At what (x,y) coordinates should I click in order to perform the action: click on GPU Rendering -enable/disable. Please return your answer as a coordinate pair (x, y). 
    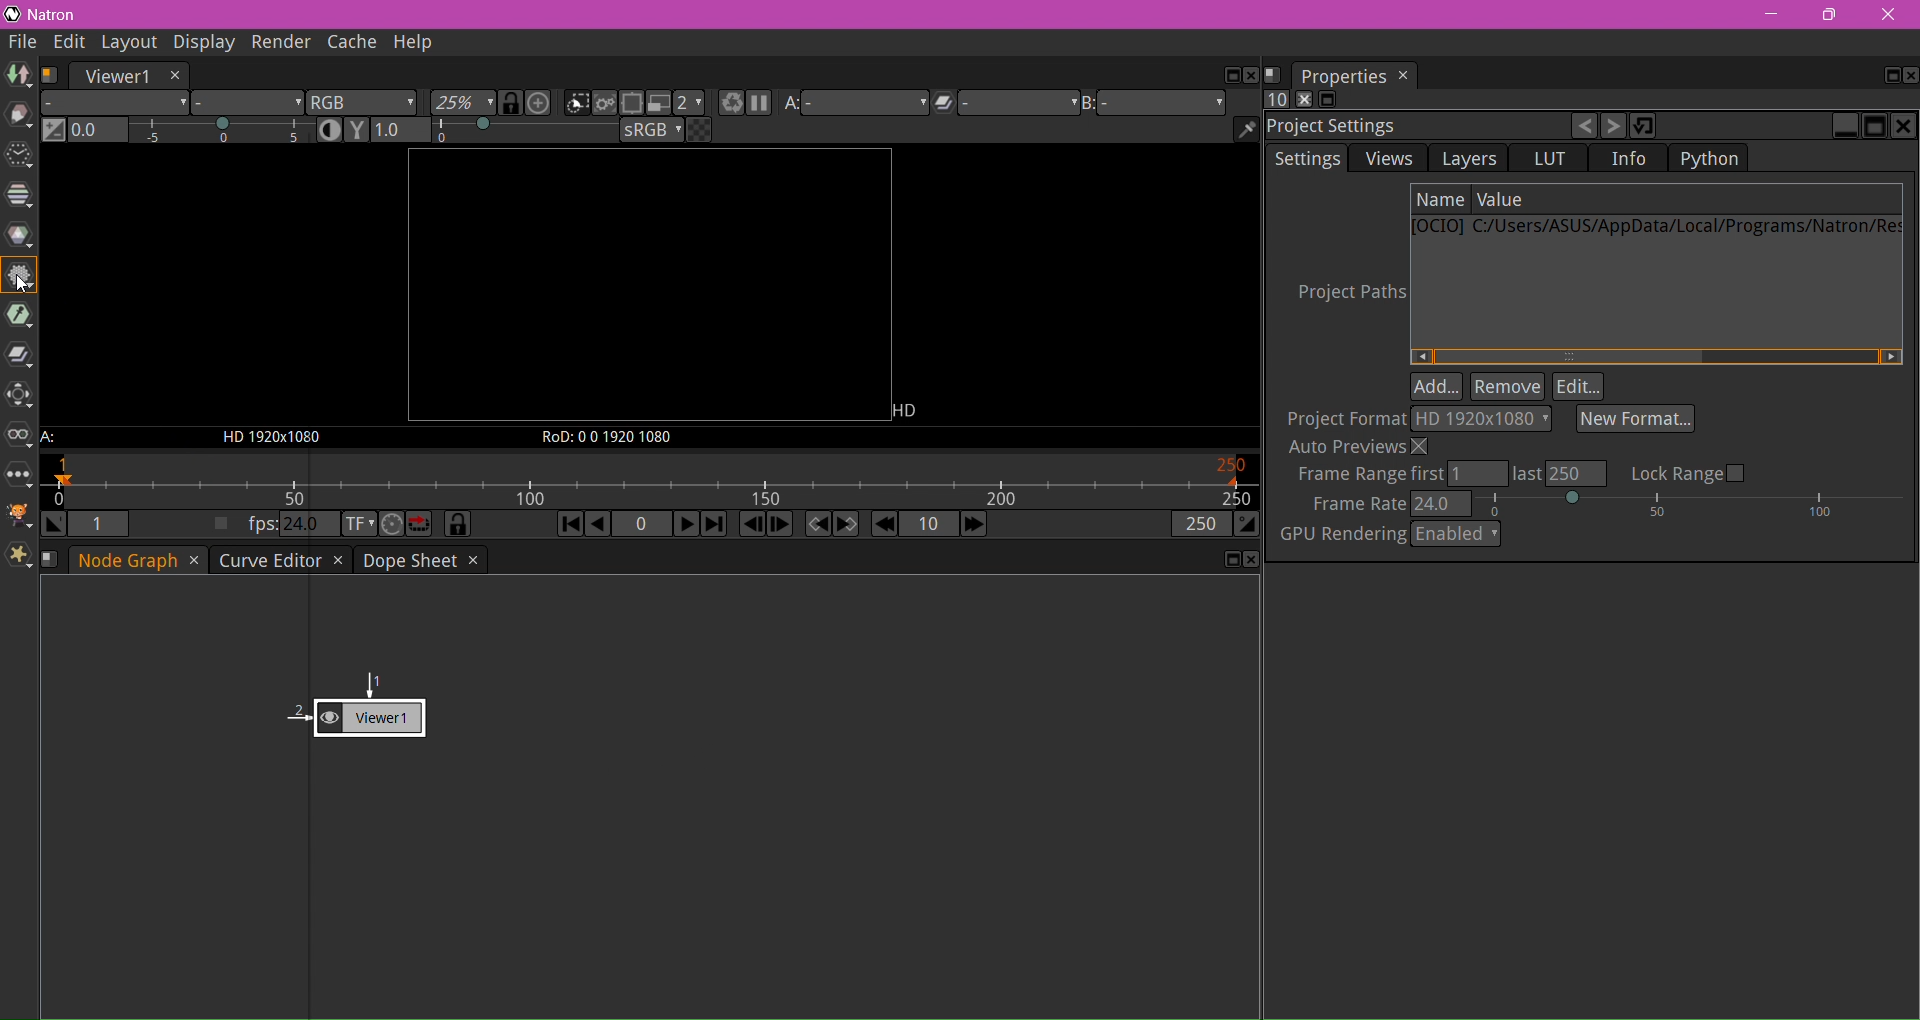
    Looking at the image, I should click on (1390, 534).